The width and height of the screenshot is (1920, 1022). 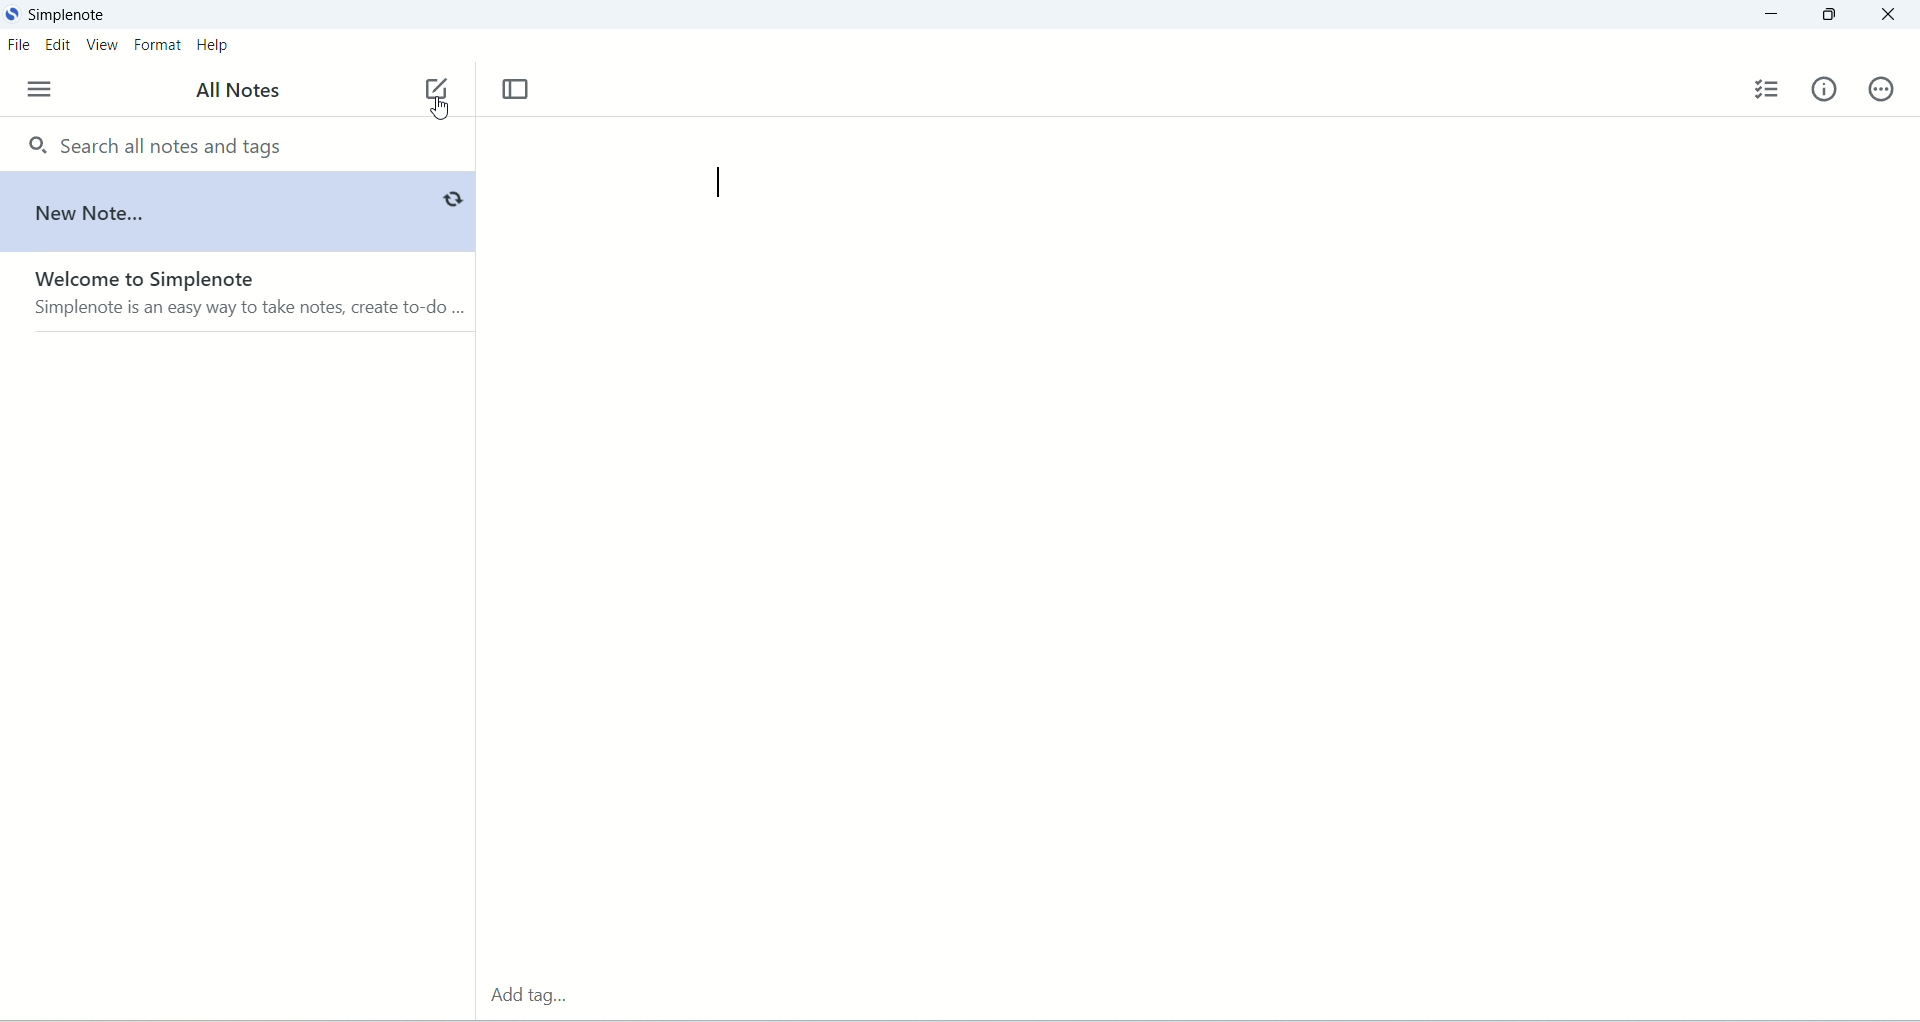 What do you see at coordinates (104, 45) in the screenshot?
I see `view` at bounding box center [104, 45].